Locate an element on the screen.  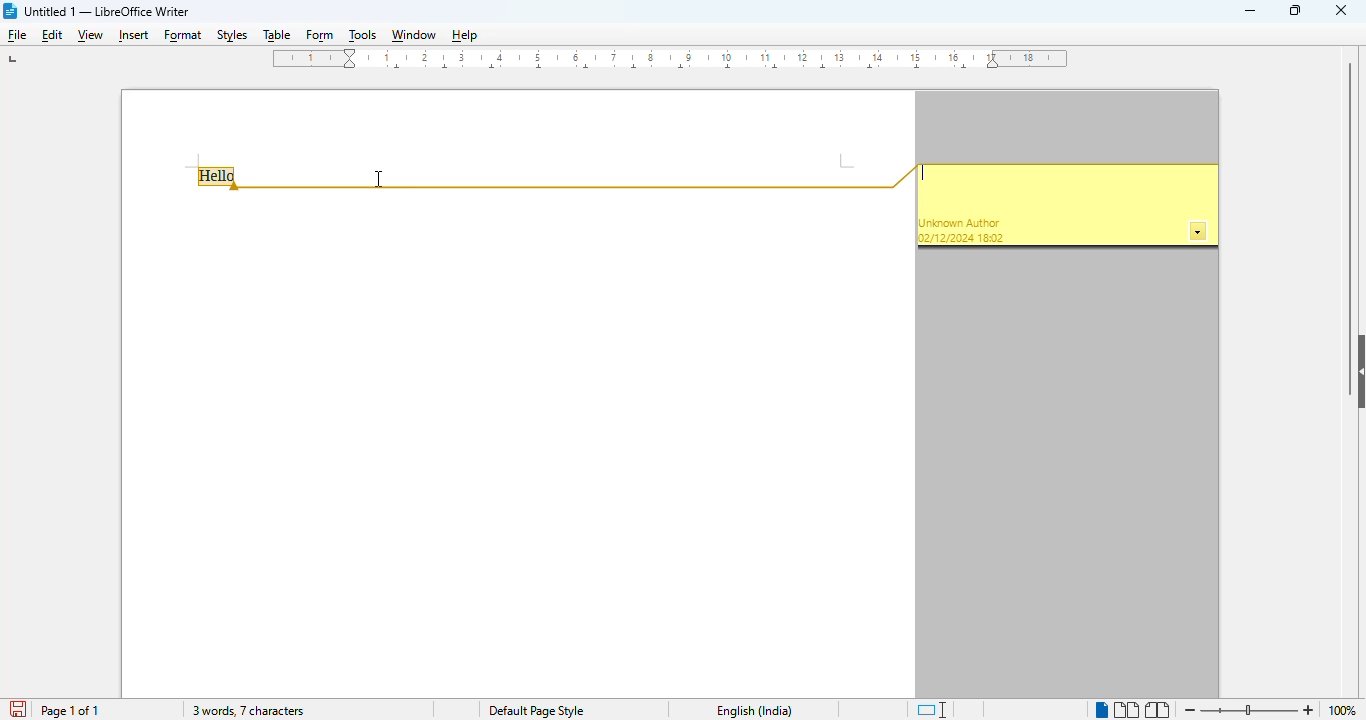
form is located at coordinates (320, 37).